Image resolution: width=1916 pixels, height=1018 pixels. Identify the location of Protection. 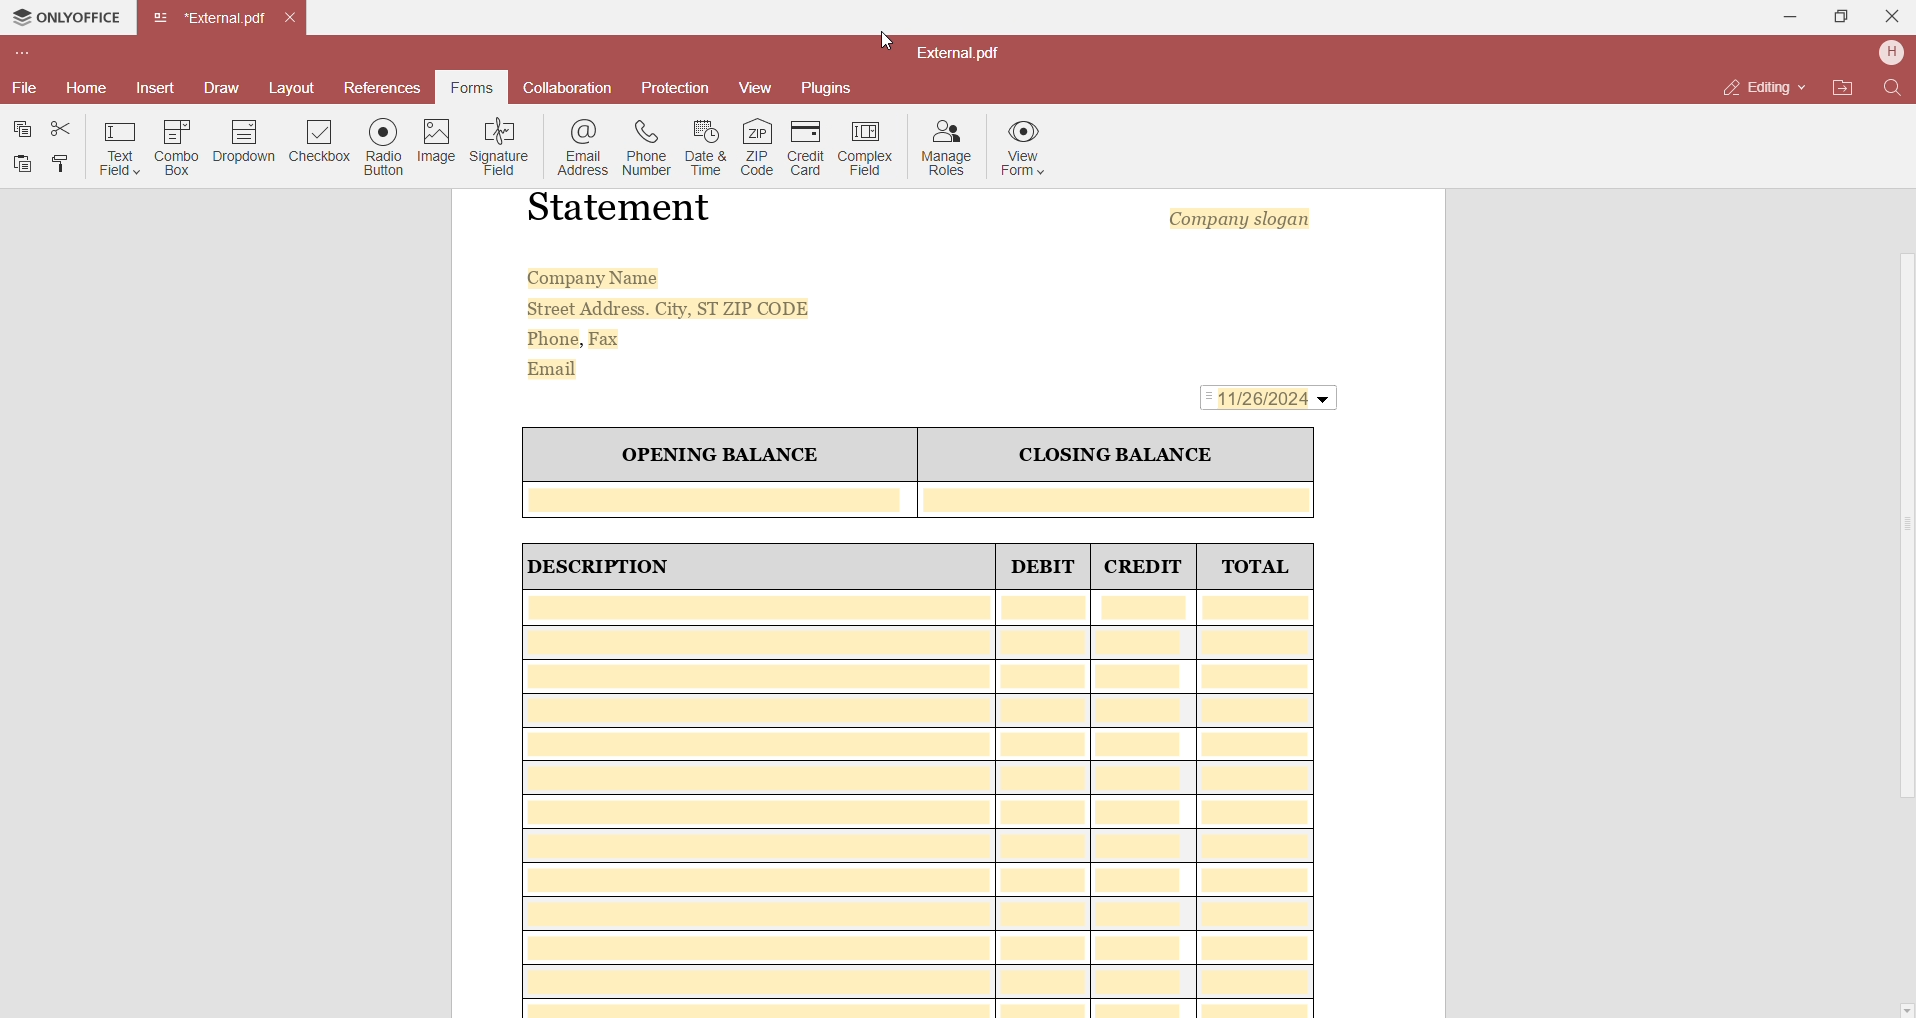
(675, 90).